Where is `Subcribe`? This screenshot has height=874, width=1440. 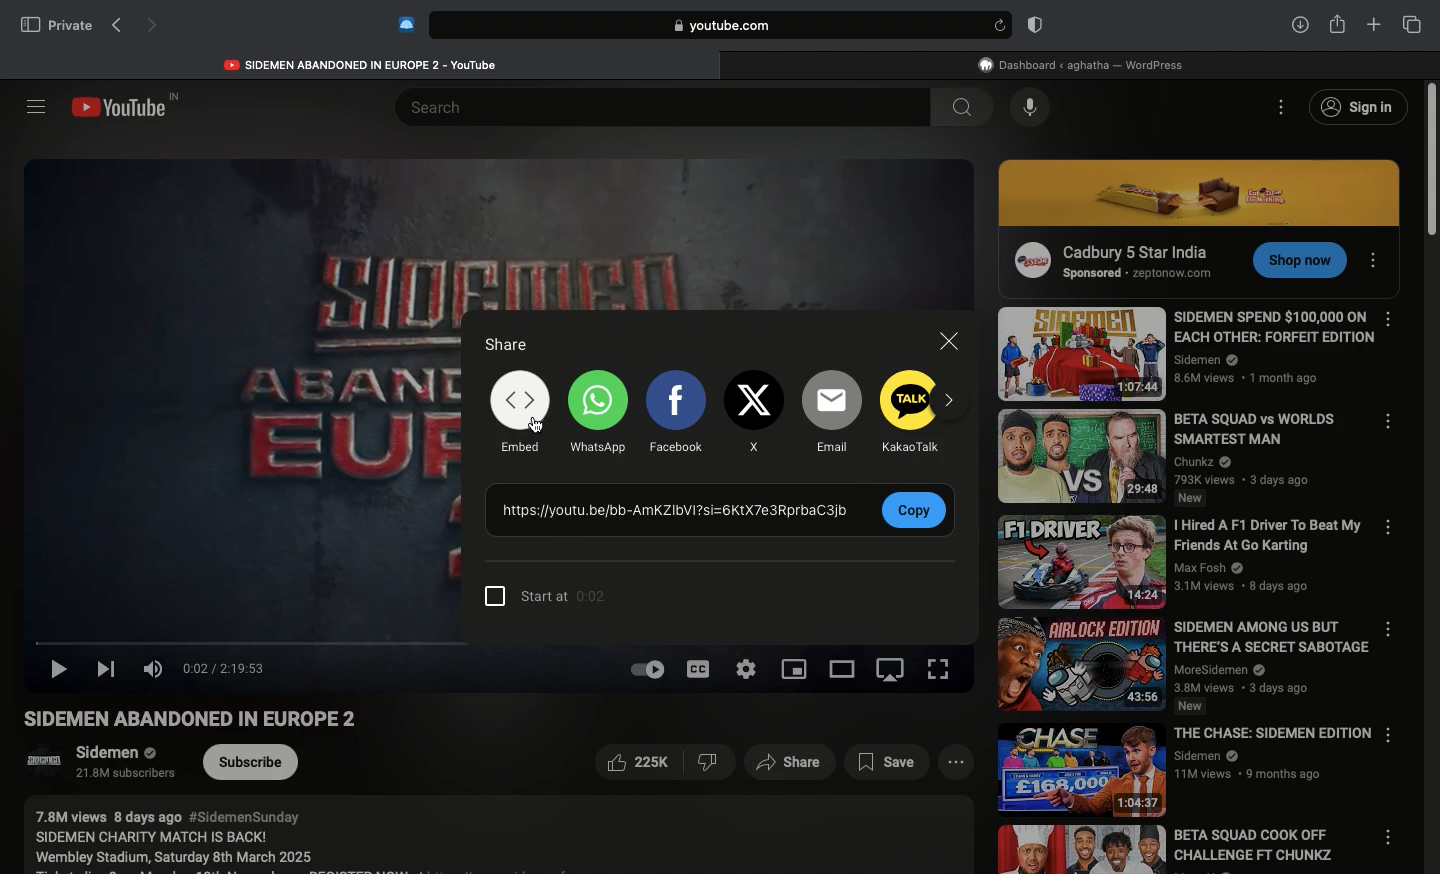 Subcribe is located at coordinates (253, 762).